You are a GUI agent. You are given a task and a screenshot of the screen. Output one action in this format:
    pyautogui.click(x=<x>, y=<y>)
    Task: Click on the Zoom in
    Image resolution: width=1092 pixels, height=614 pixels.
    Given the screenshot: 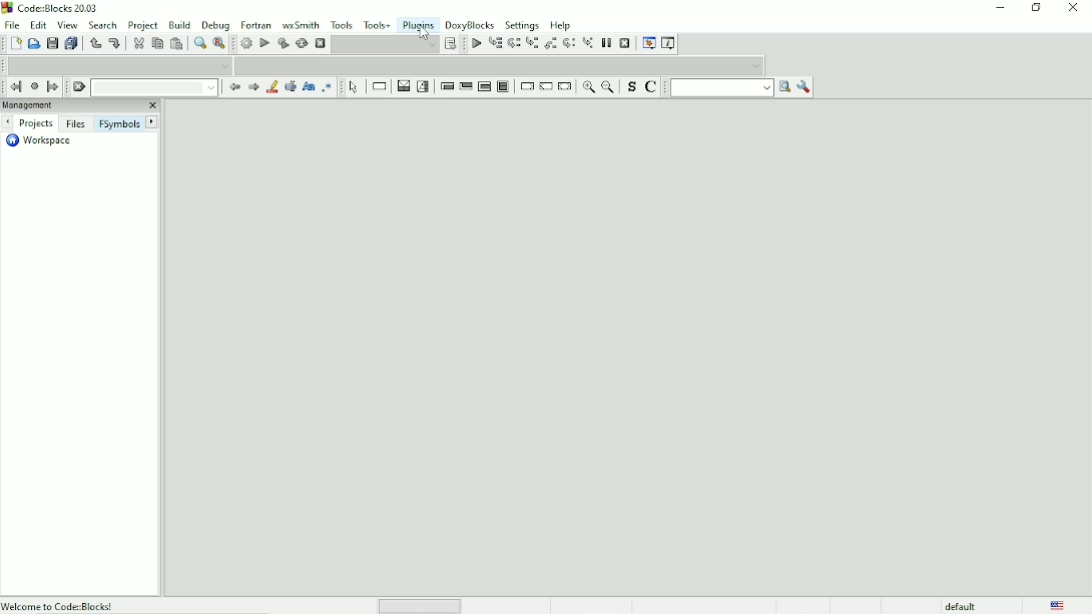 What is the action you would take?
    pyautogui.click(x=586, y=88)
    